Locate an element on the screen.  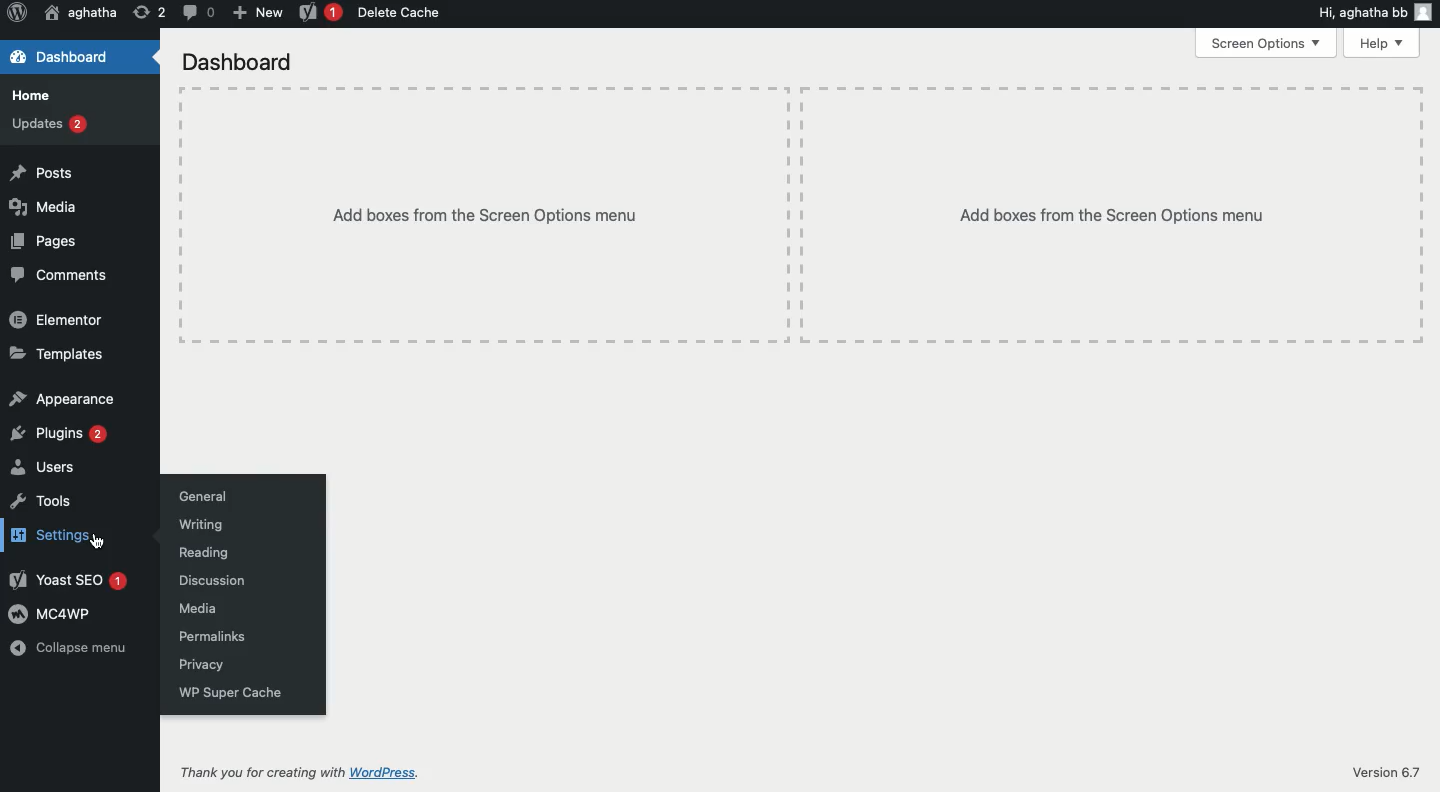
Users is located at coordinates (45, 467).